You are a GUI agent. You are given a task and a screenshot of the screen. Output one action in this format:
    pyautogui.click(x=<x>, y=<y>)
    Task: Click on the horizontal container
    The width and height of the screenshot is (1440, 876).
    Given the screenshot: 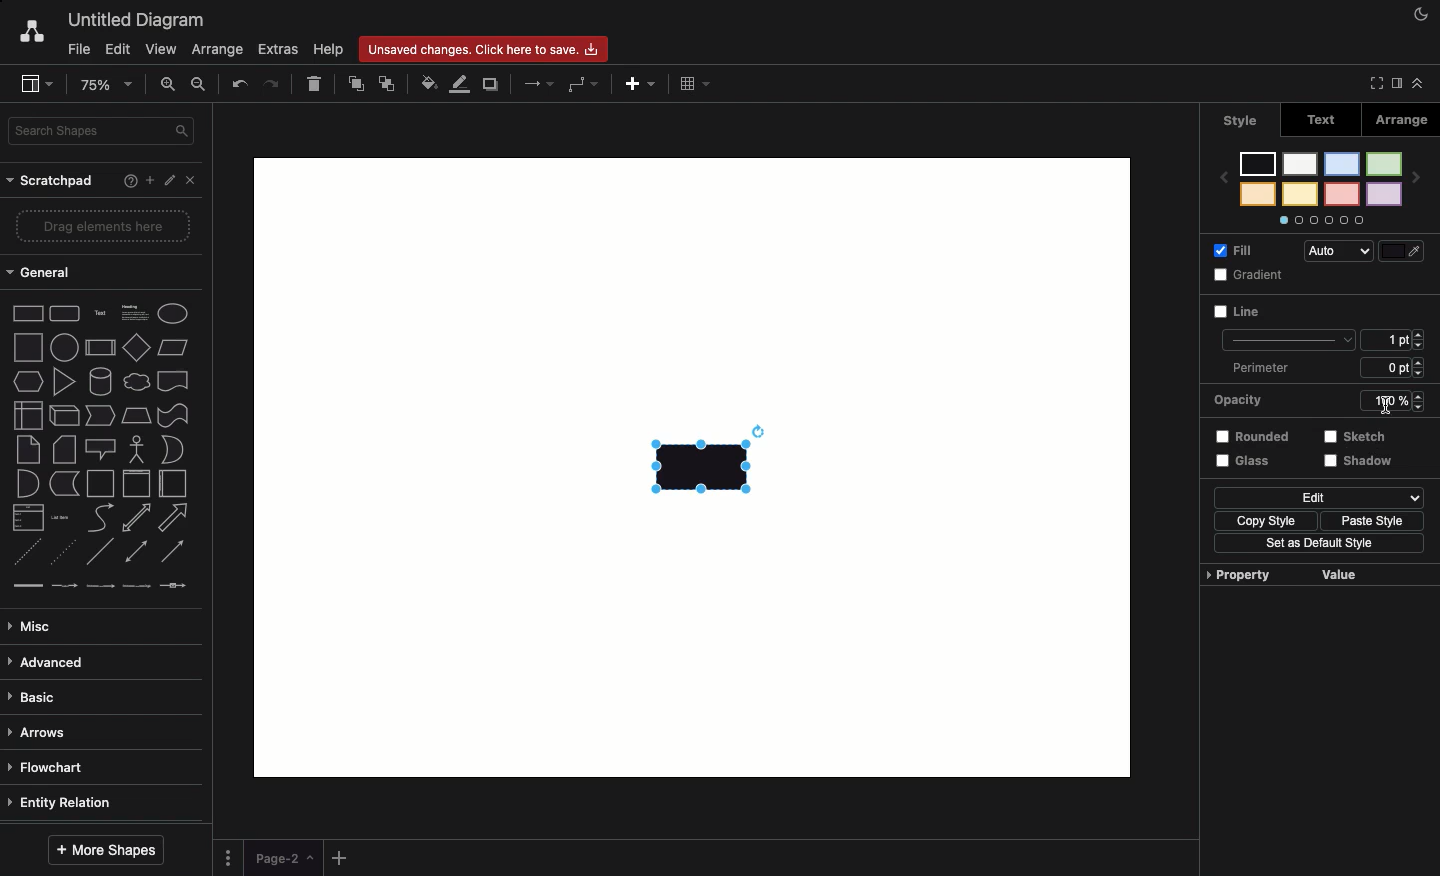 What is the action you would take?
    pyautogui.click(x=177, y=484)
    